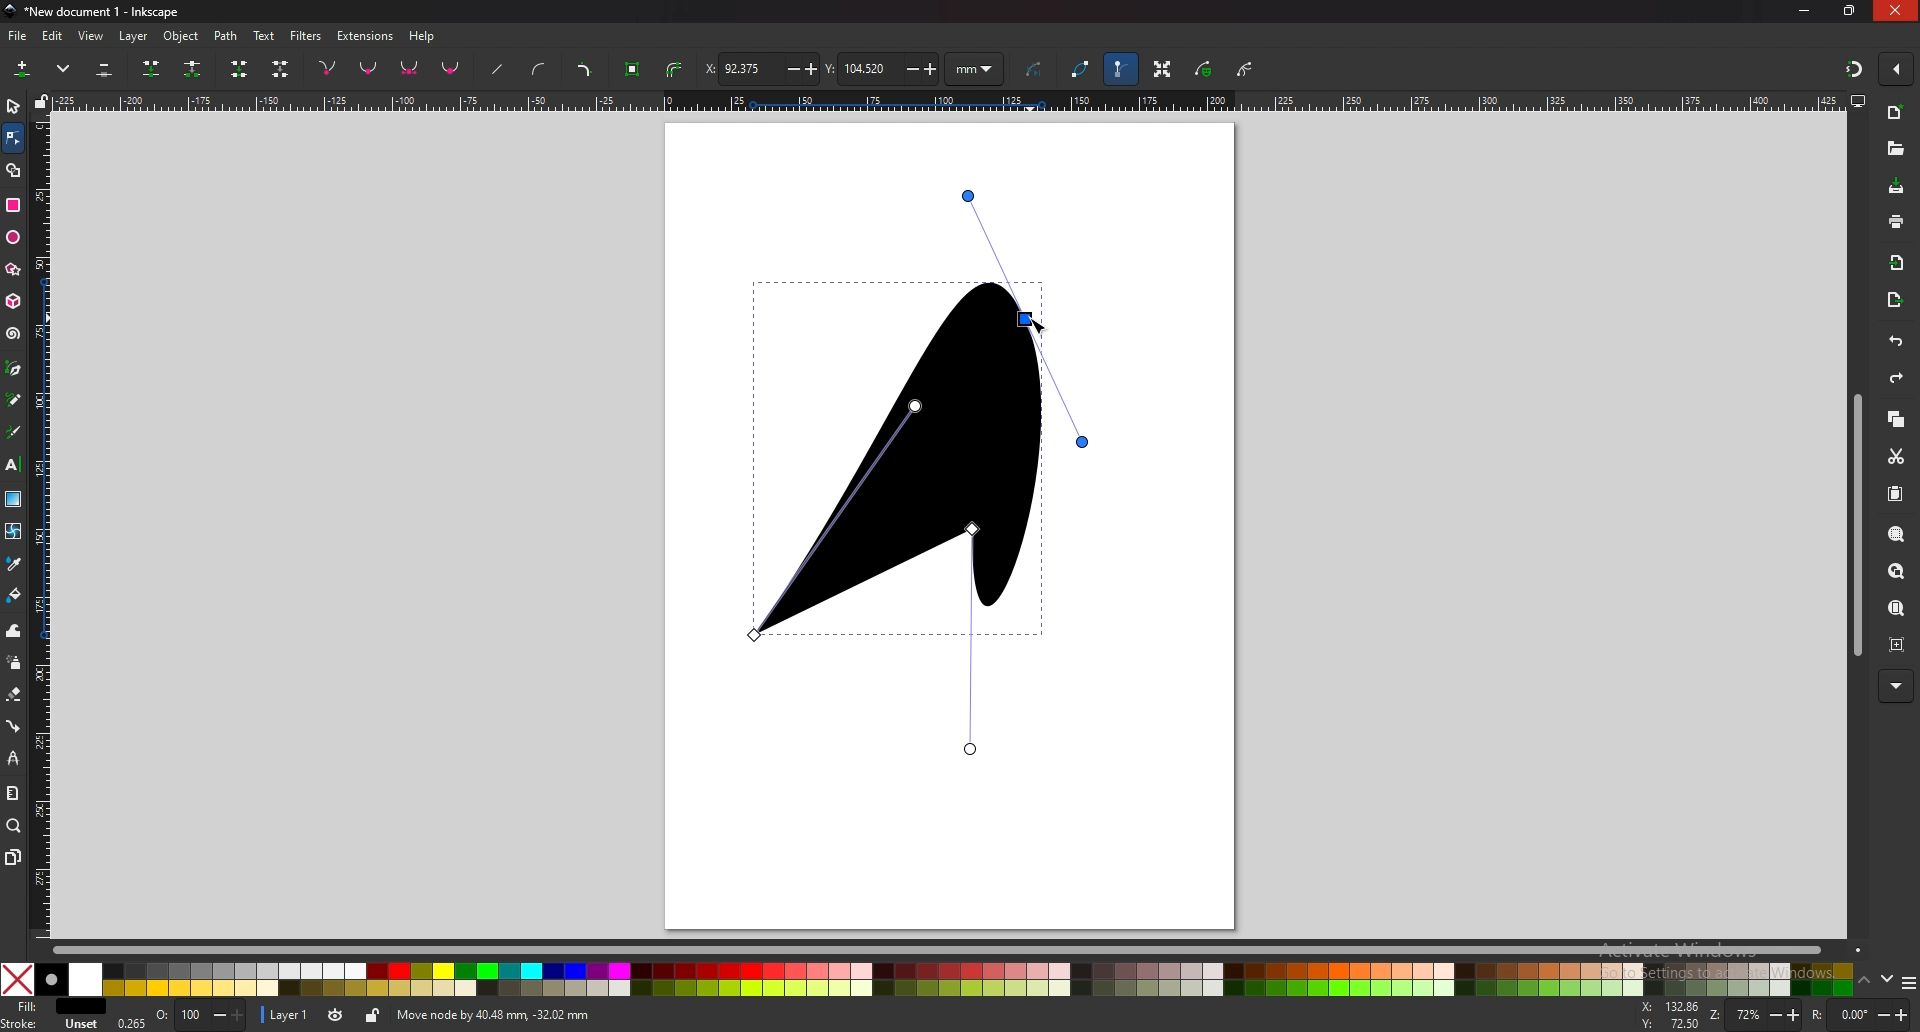 Image resolution: width=1920 pixels, height=1032 pixels. What do you see at coordinates (1857, 526) in the screenshot?
I see `scroll bar` at bounding box center [1857, 526].